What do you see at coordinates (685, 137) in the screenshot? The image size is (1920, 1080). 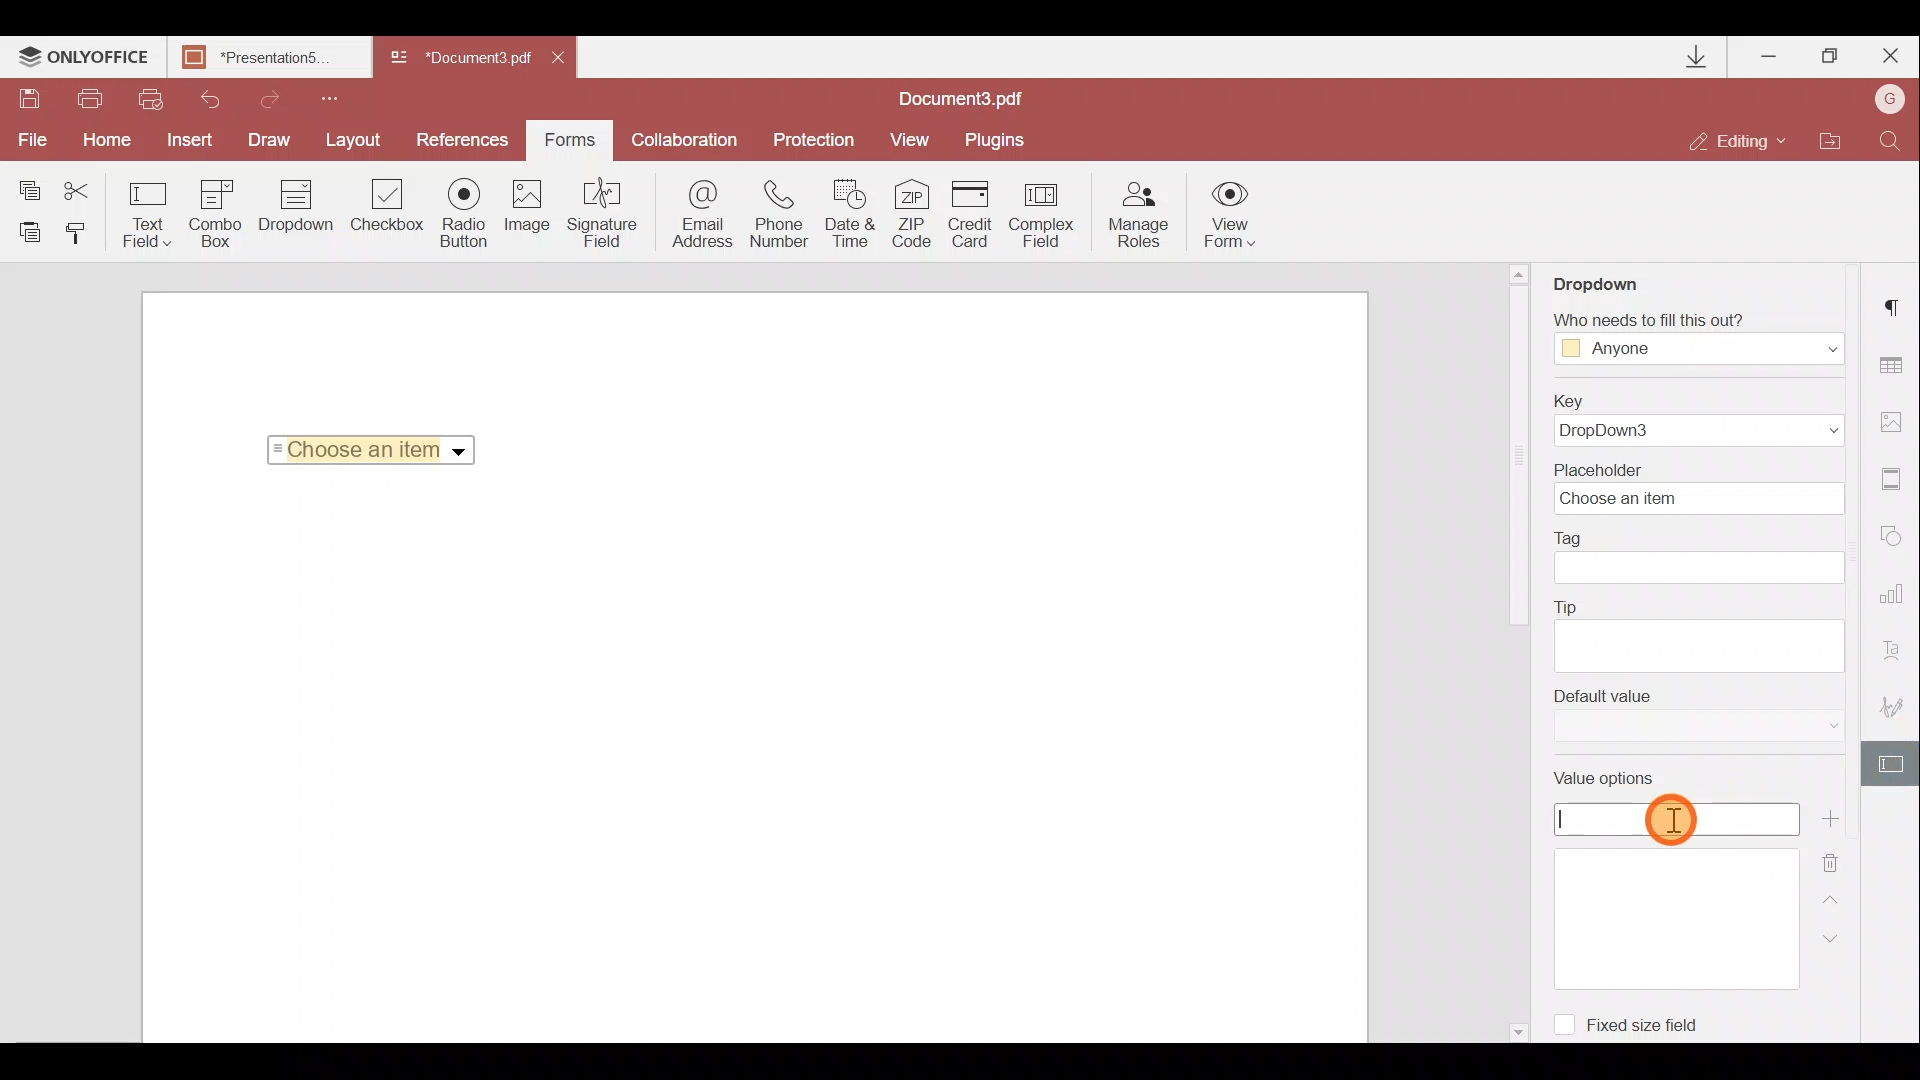 I see `Collaboration` at bounding box center [685, 137].